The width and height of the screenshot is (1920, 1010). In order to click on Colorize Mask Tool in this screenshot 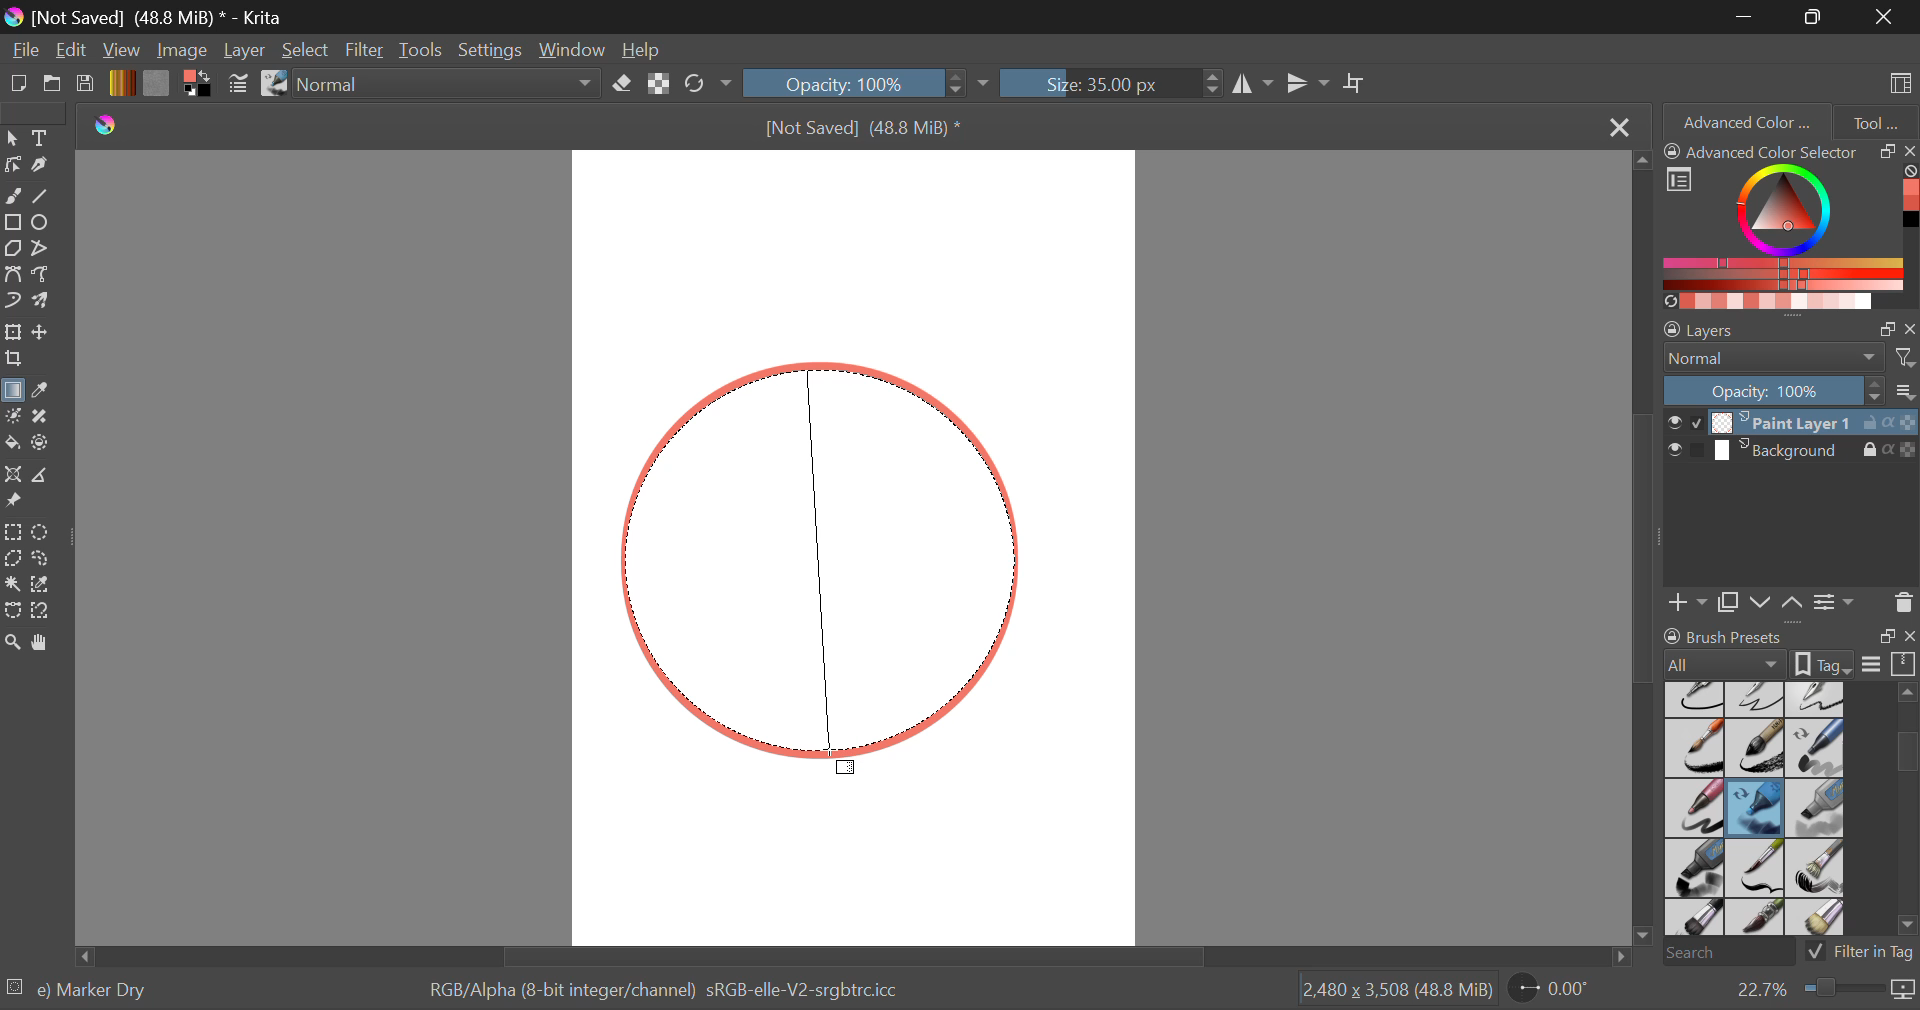, I will do `click(14, 418)`.